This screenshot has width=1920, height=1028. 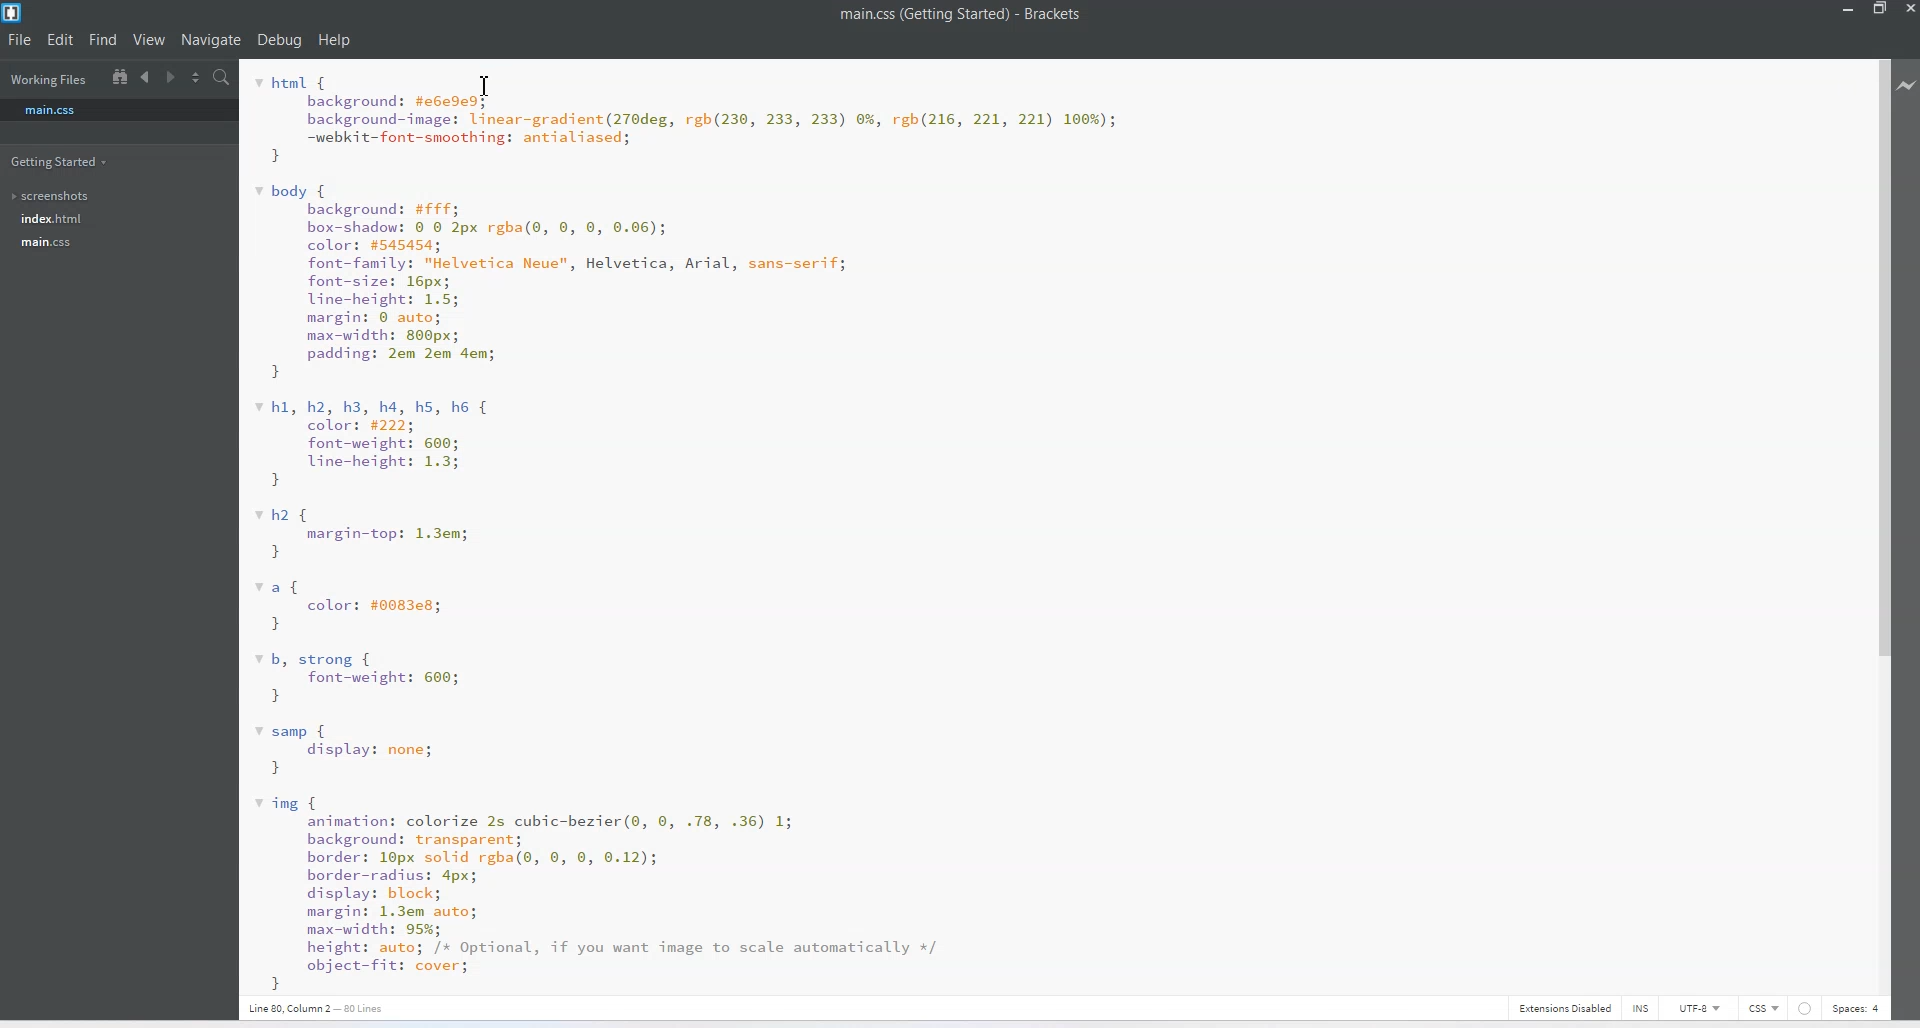 I want to click on File, so click(x=20, y=40).